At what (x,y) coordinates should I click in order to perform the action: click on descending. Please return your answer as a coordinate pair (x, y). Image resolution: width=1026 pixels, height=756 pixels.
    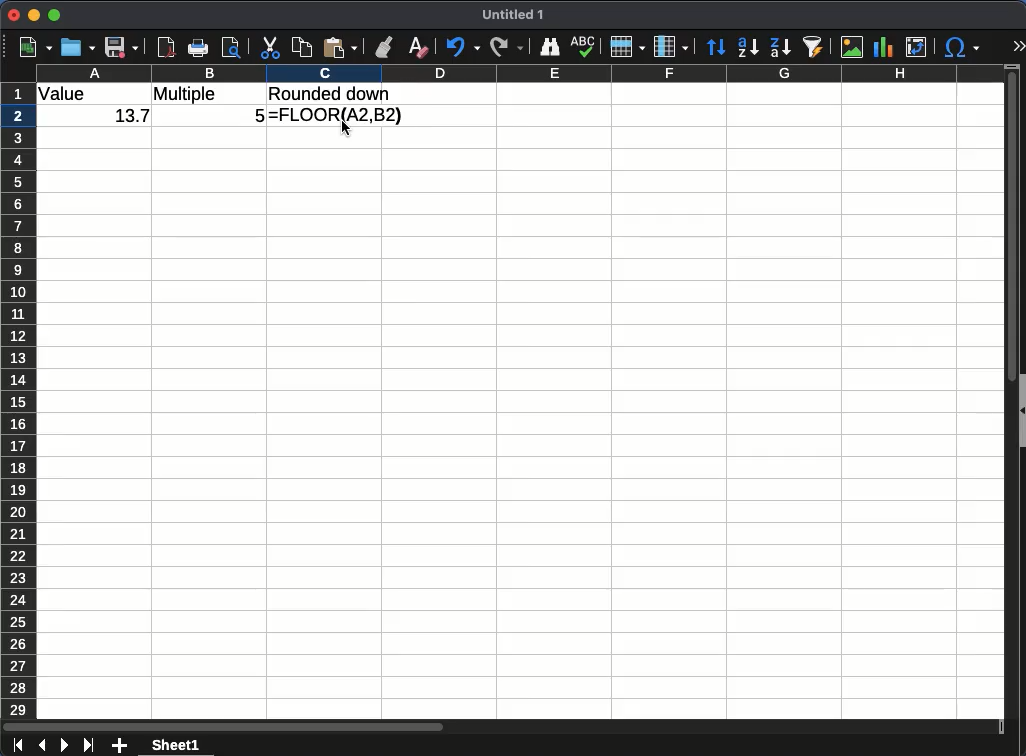
    Looking at the image, I should click on (780, 48).